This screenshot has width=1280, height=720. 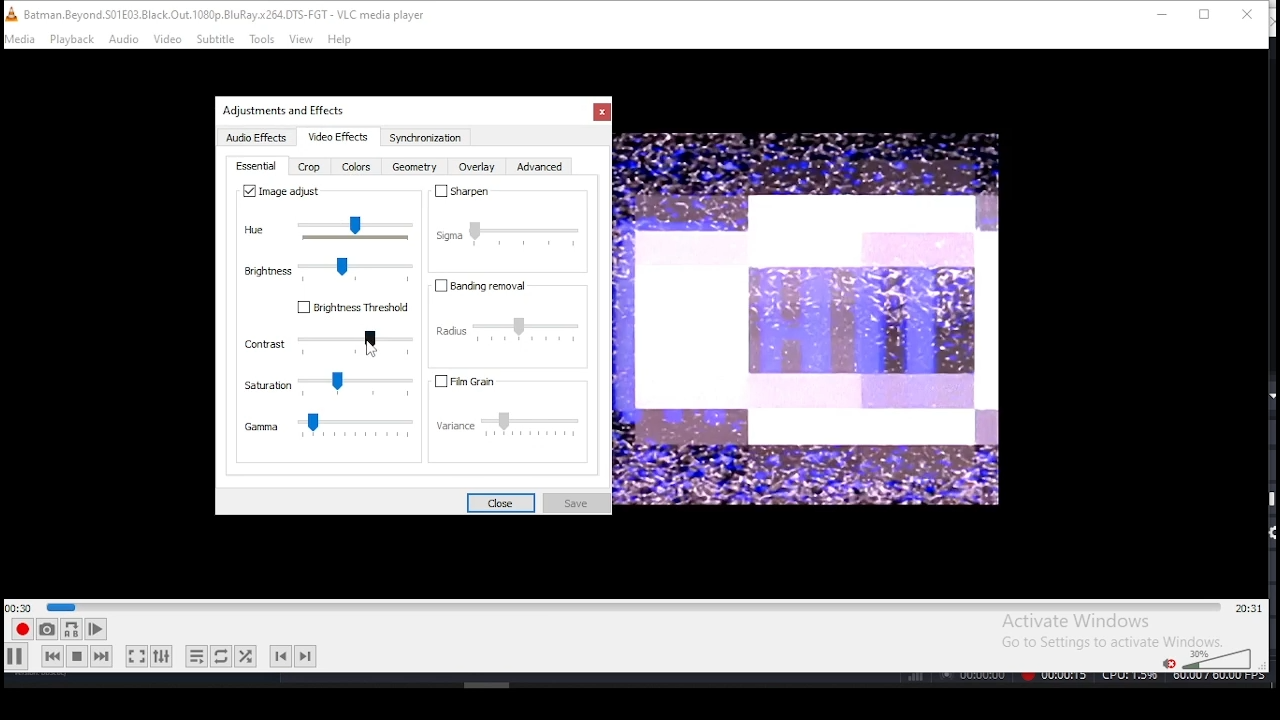 I want to click on previous media in track, skips backward when held, so click(x=51, y=658).